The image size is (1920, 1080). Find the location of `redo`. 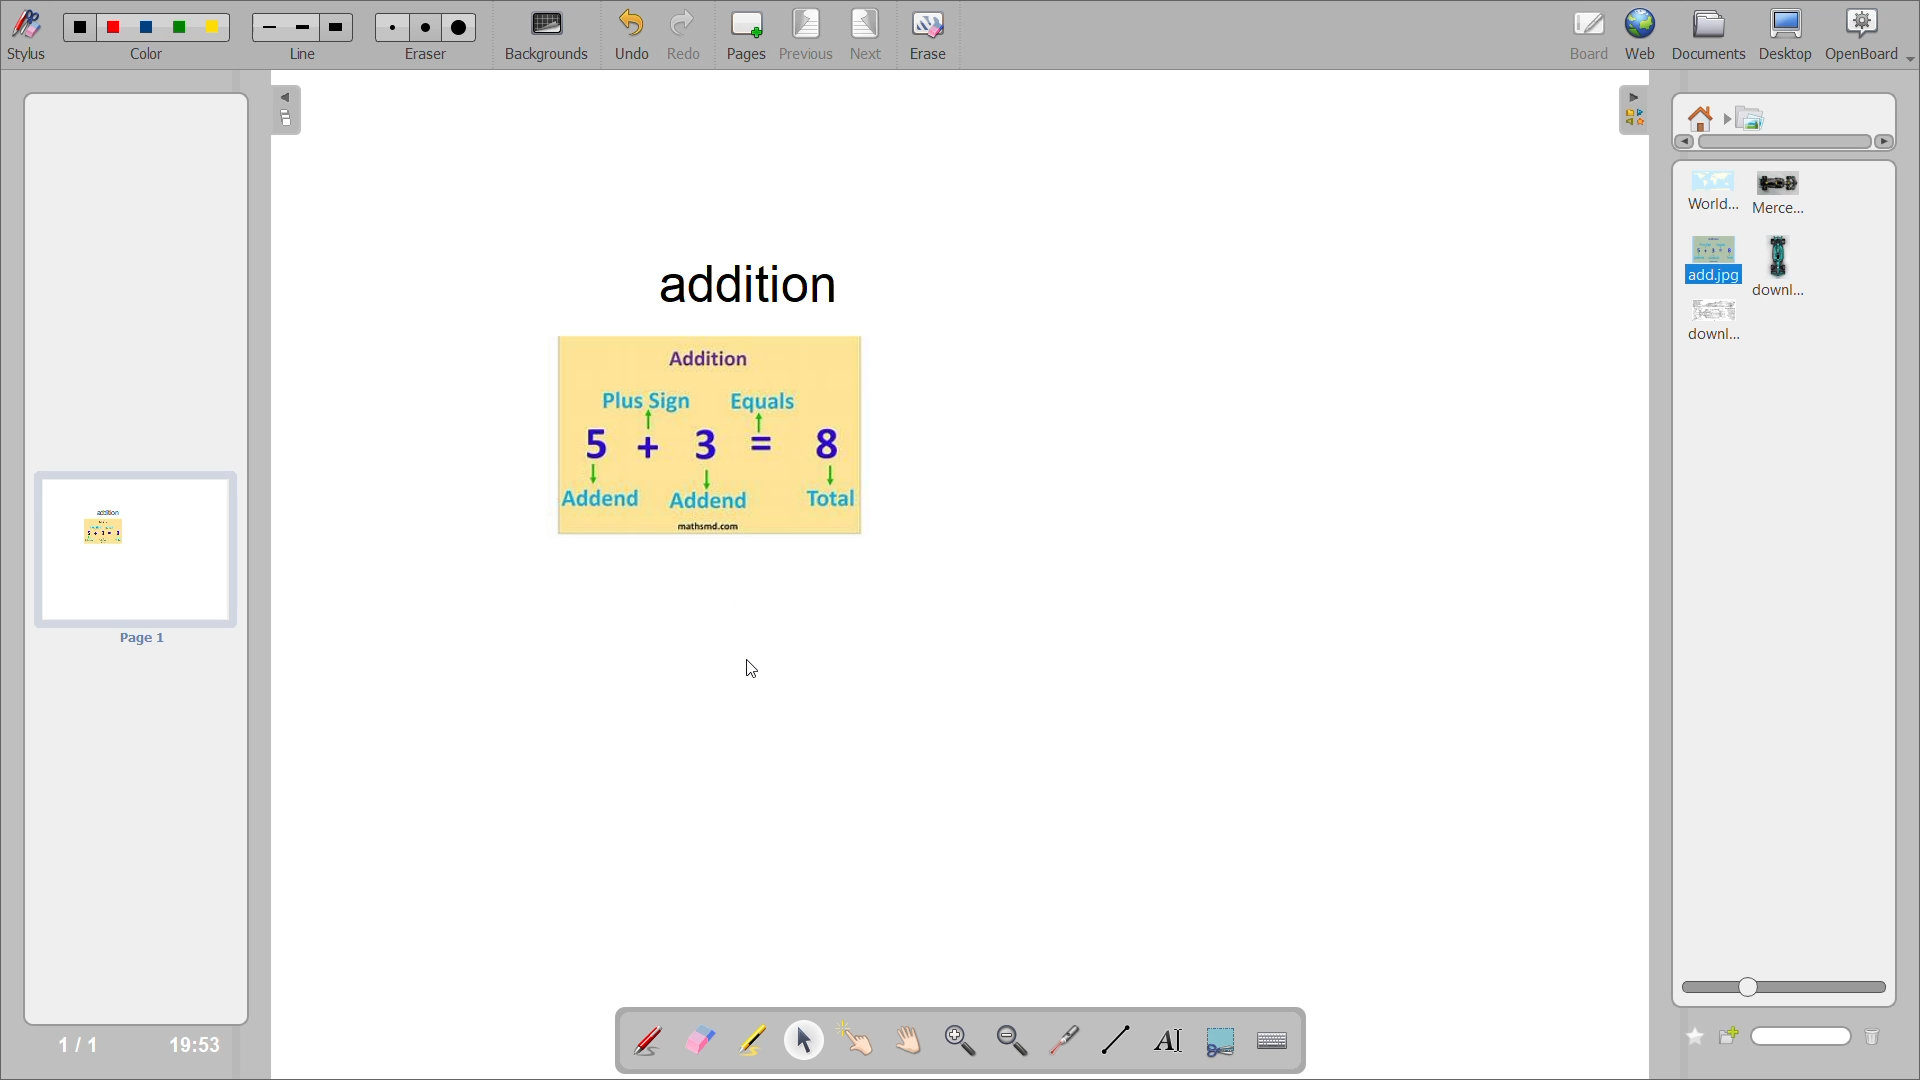

redo is located at coordinates (690, 36).